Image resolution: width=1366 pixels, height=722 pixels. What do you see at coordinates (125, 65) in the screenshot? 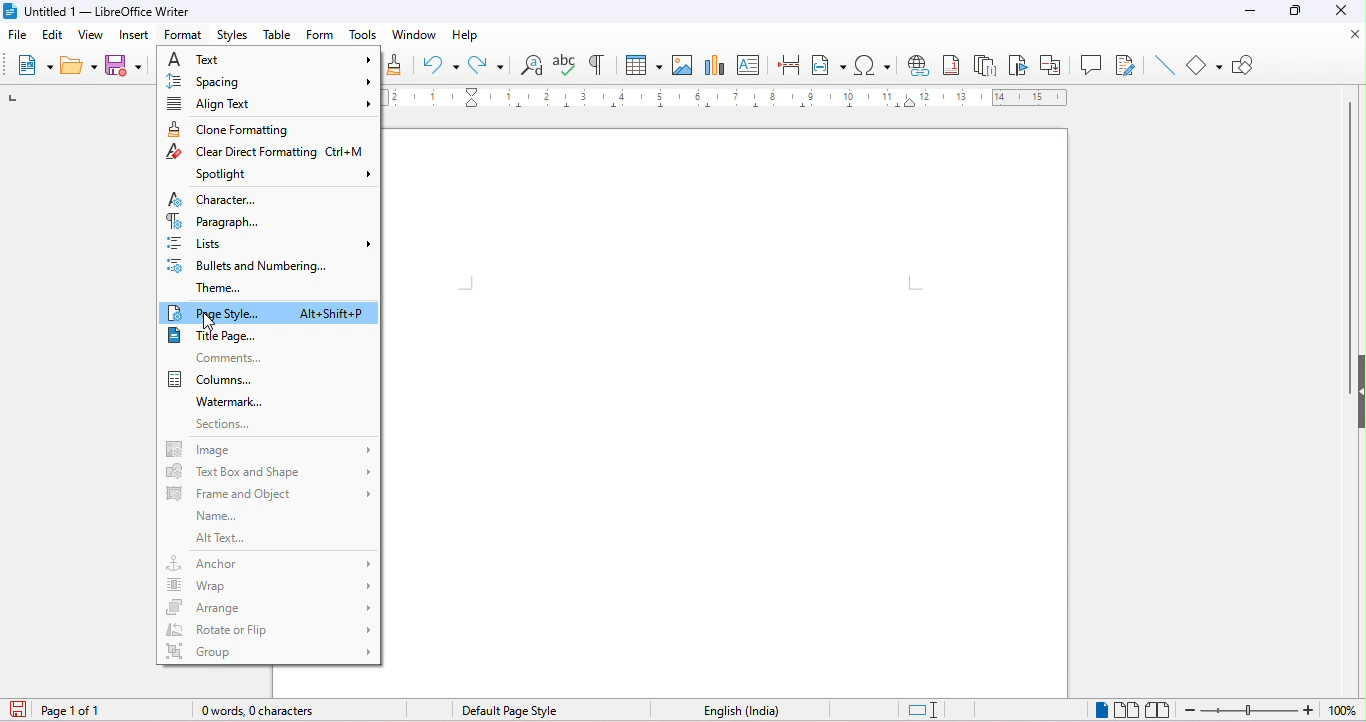
I see `save` at bounding box center [125, 65].